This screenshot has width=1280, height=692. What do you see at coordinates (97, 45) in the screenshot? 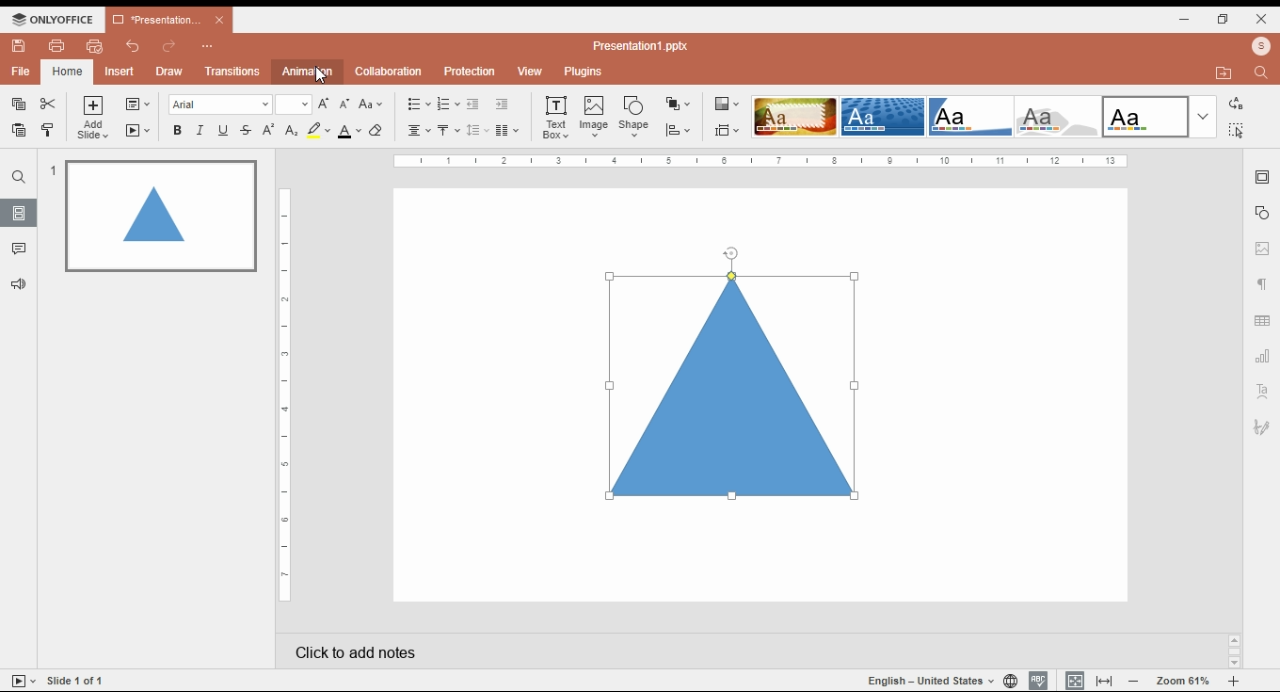
I see `quick print` at bounding box center [97, 45].